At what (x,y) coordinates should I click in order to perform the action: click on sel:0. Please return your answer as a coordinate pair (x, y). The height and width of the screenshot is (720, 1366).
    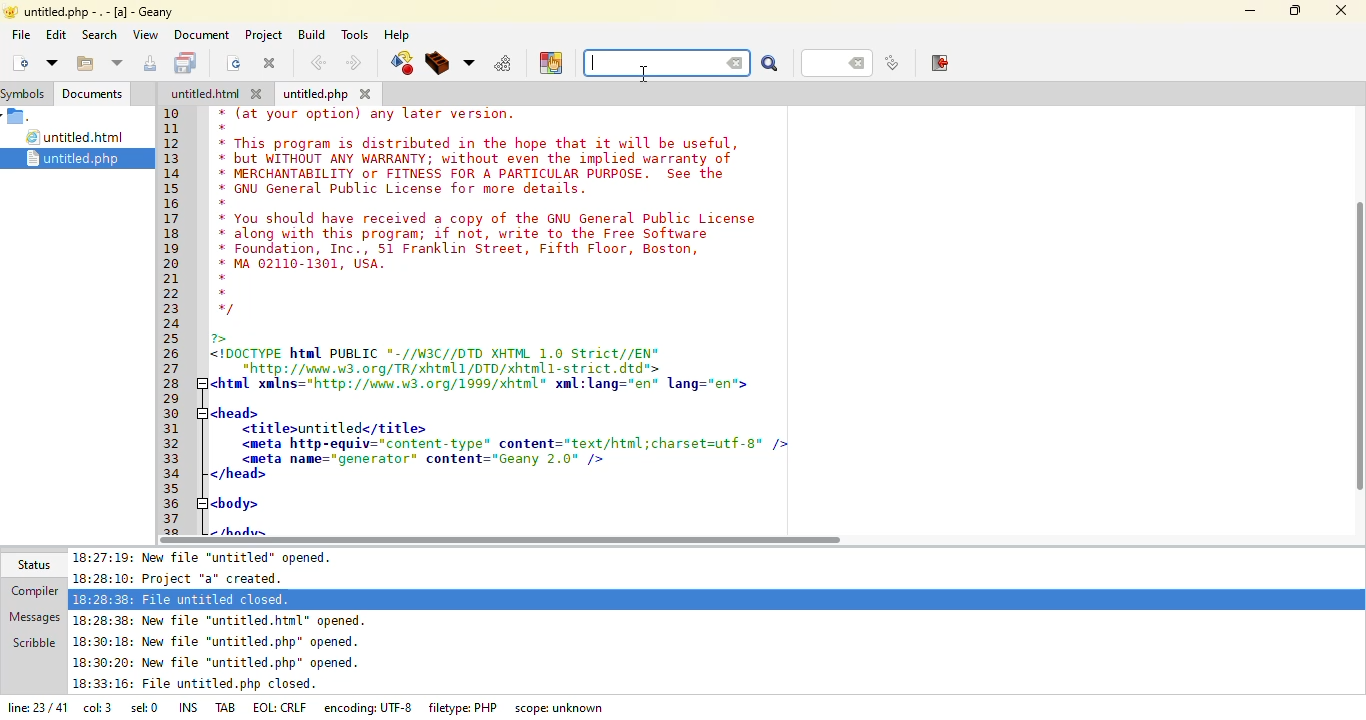
    Looking at the image, I should click on (144, 710).